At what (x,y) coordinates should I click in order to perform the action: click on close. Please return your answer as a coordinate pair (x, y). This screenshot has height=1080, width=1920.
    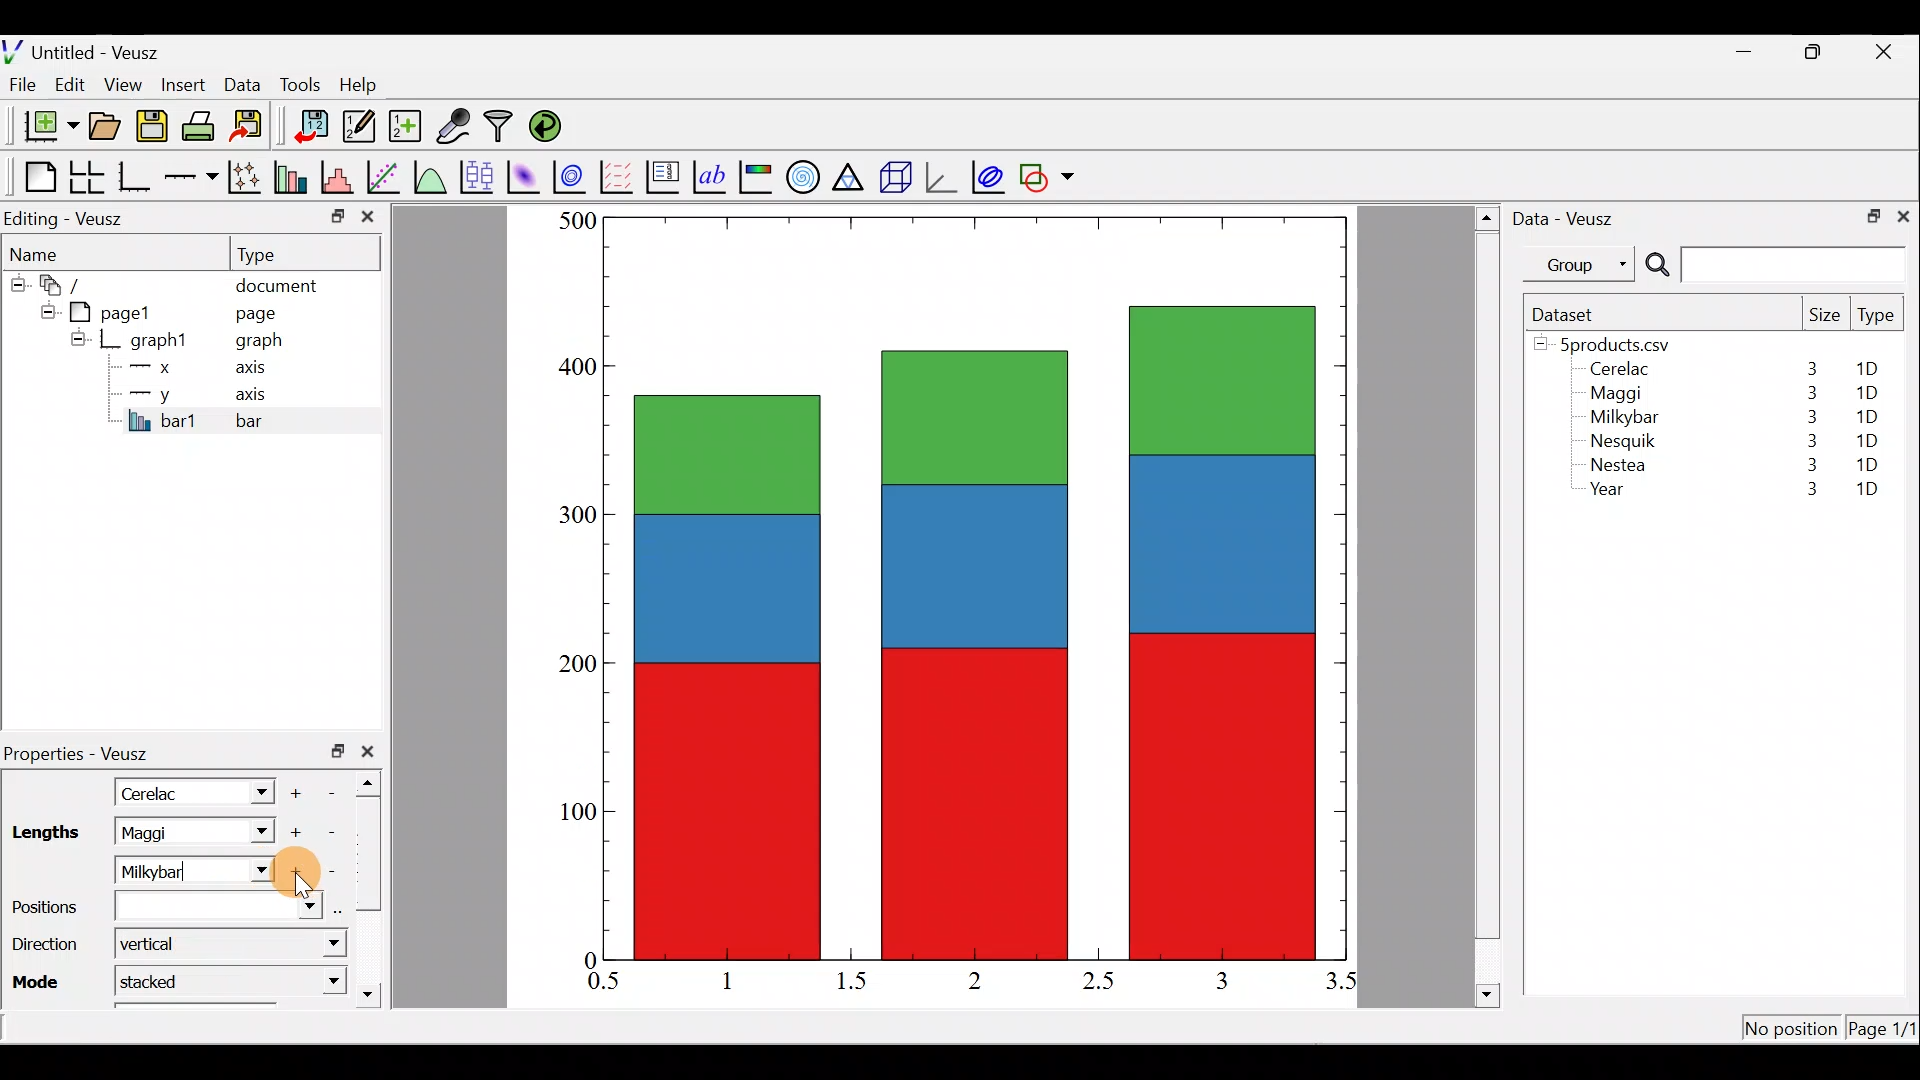
    Looking at the image, I should click on (1886, 52).